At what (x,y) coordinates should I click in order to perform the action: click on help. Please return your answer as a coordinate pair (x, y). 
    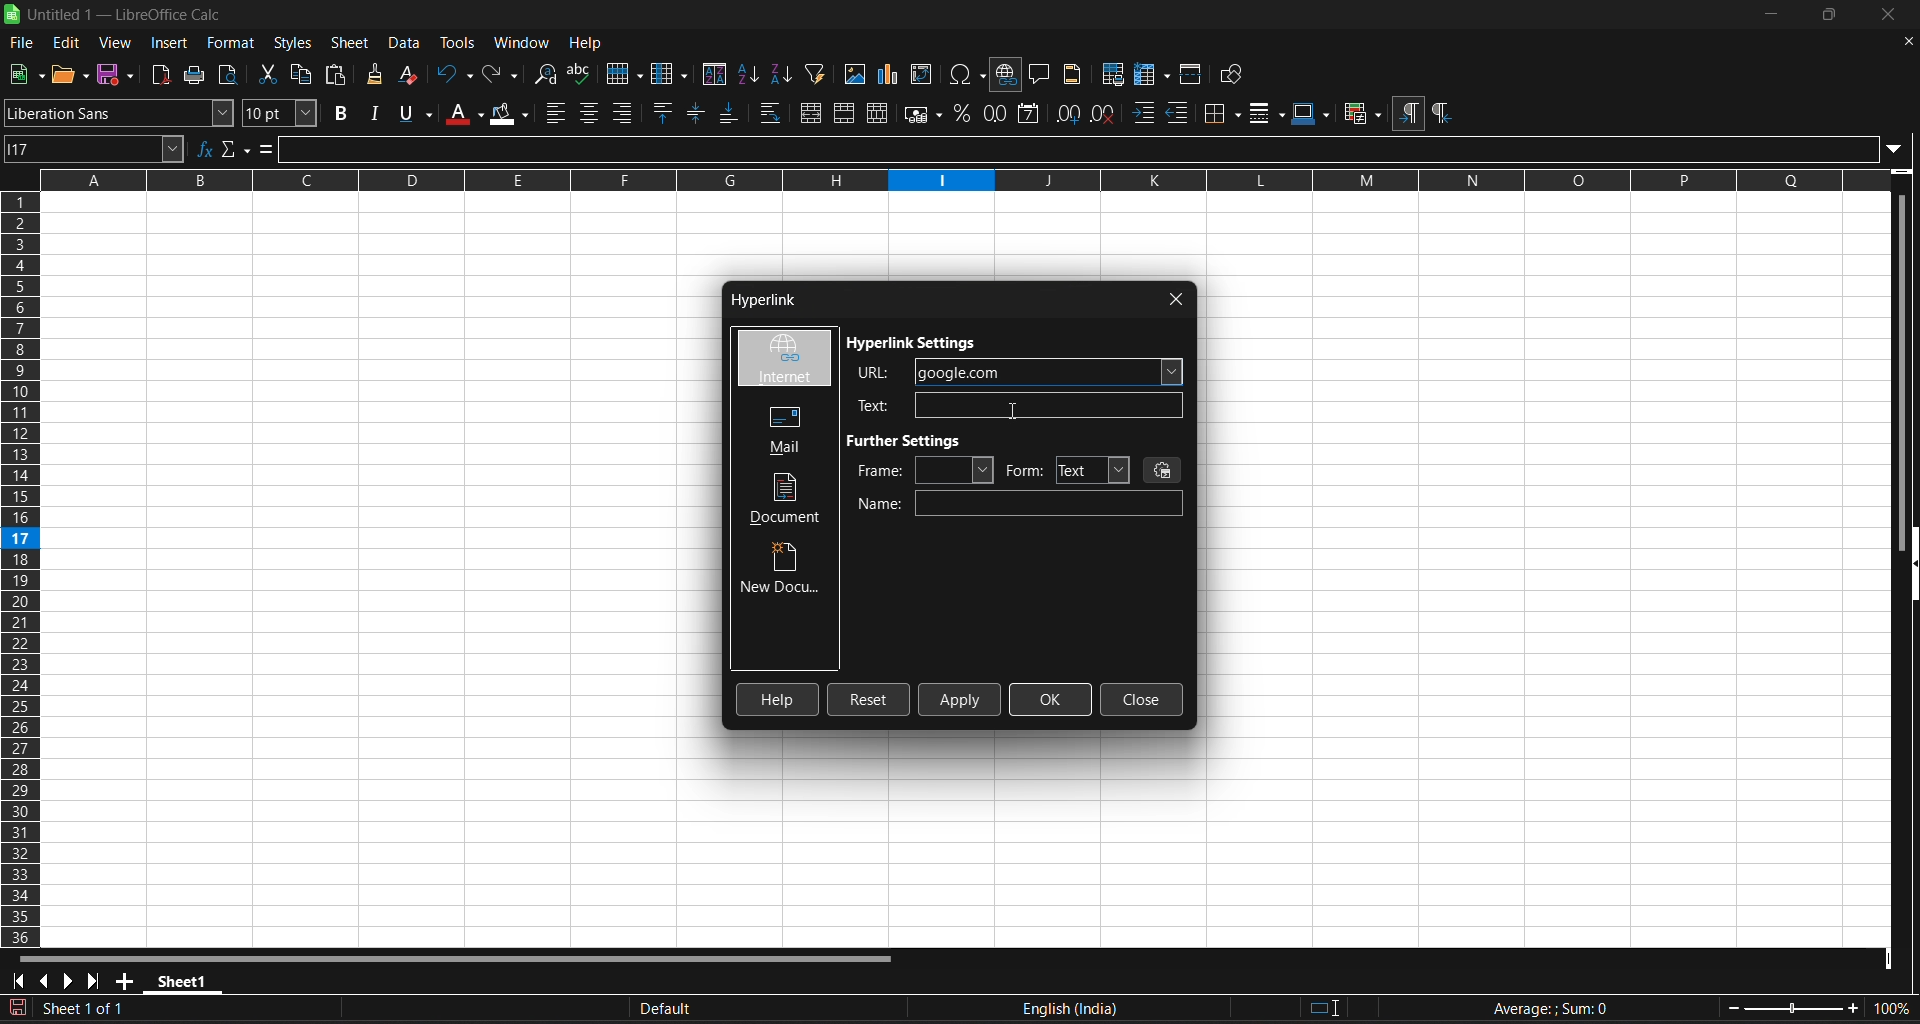
    Looking at the image, I should click on (585, 41).